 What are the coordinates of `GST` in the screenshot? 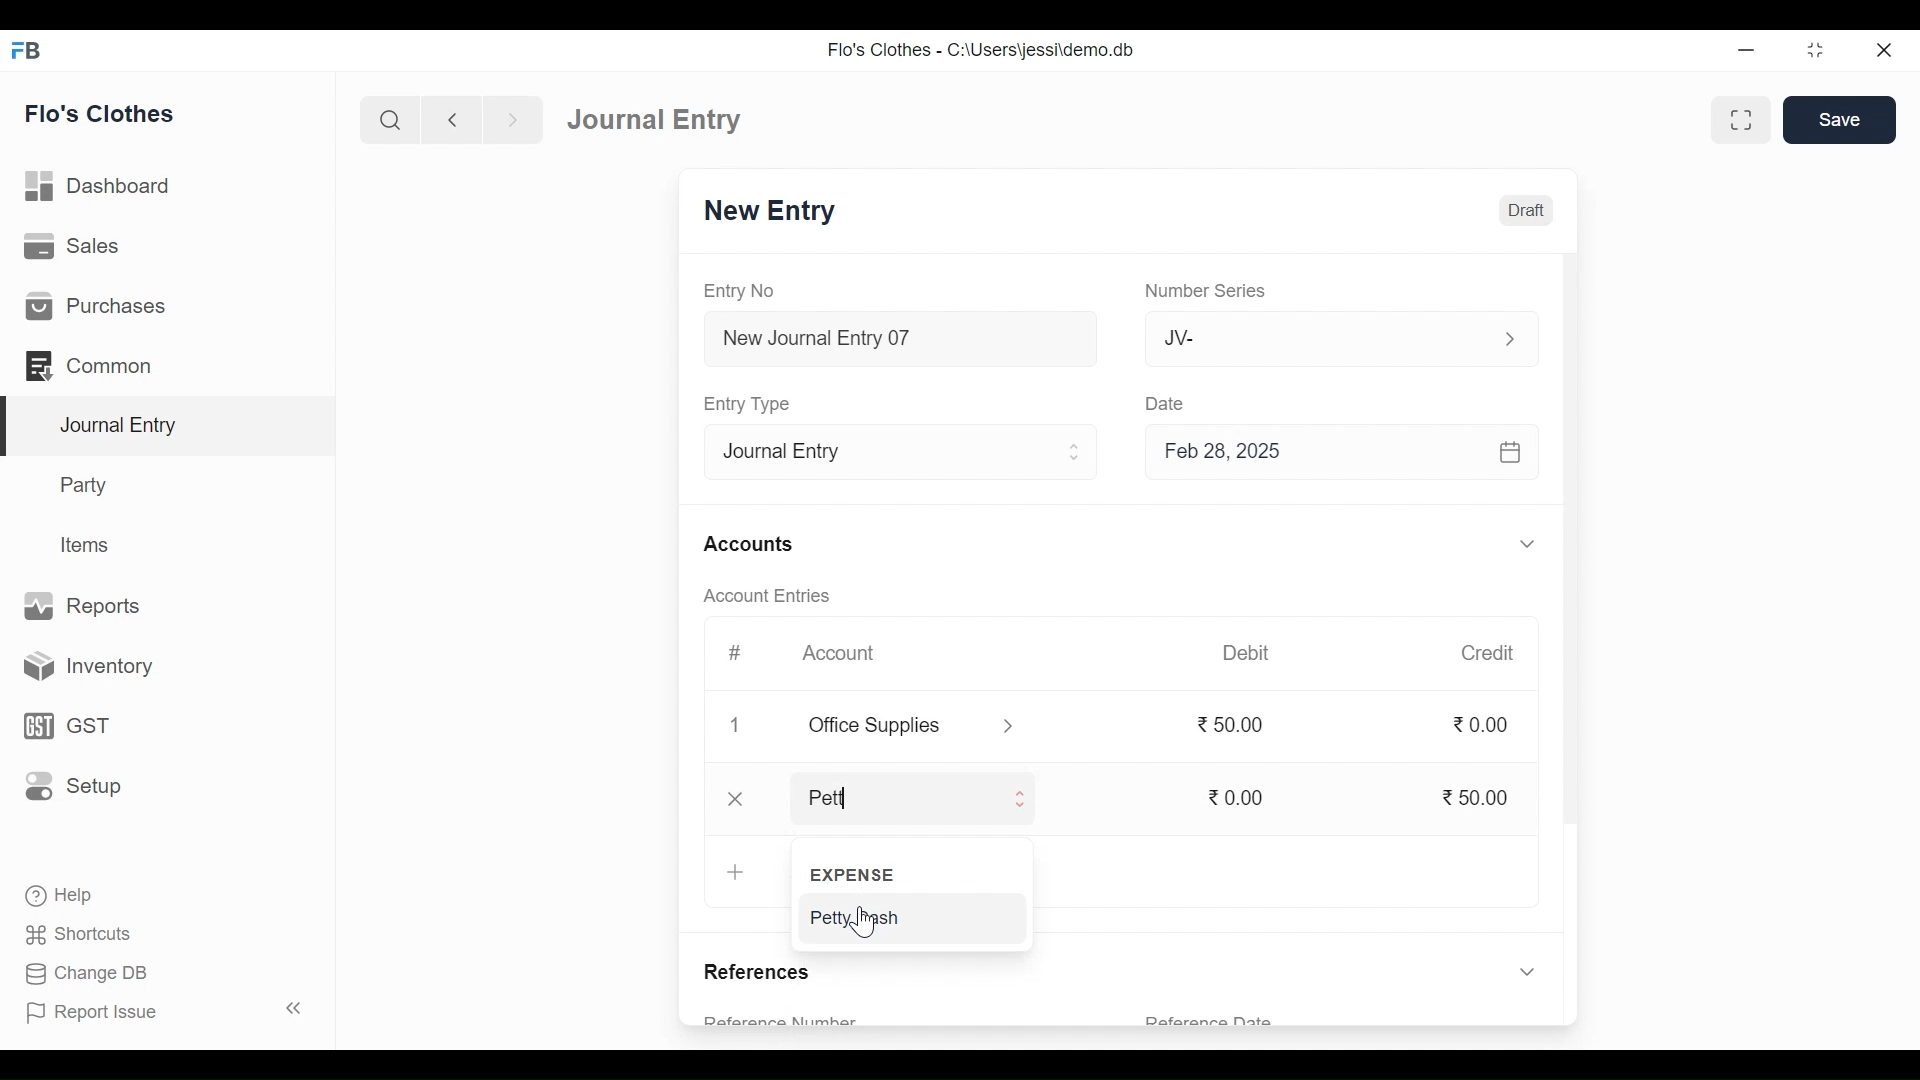 It's located at (64, 728).